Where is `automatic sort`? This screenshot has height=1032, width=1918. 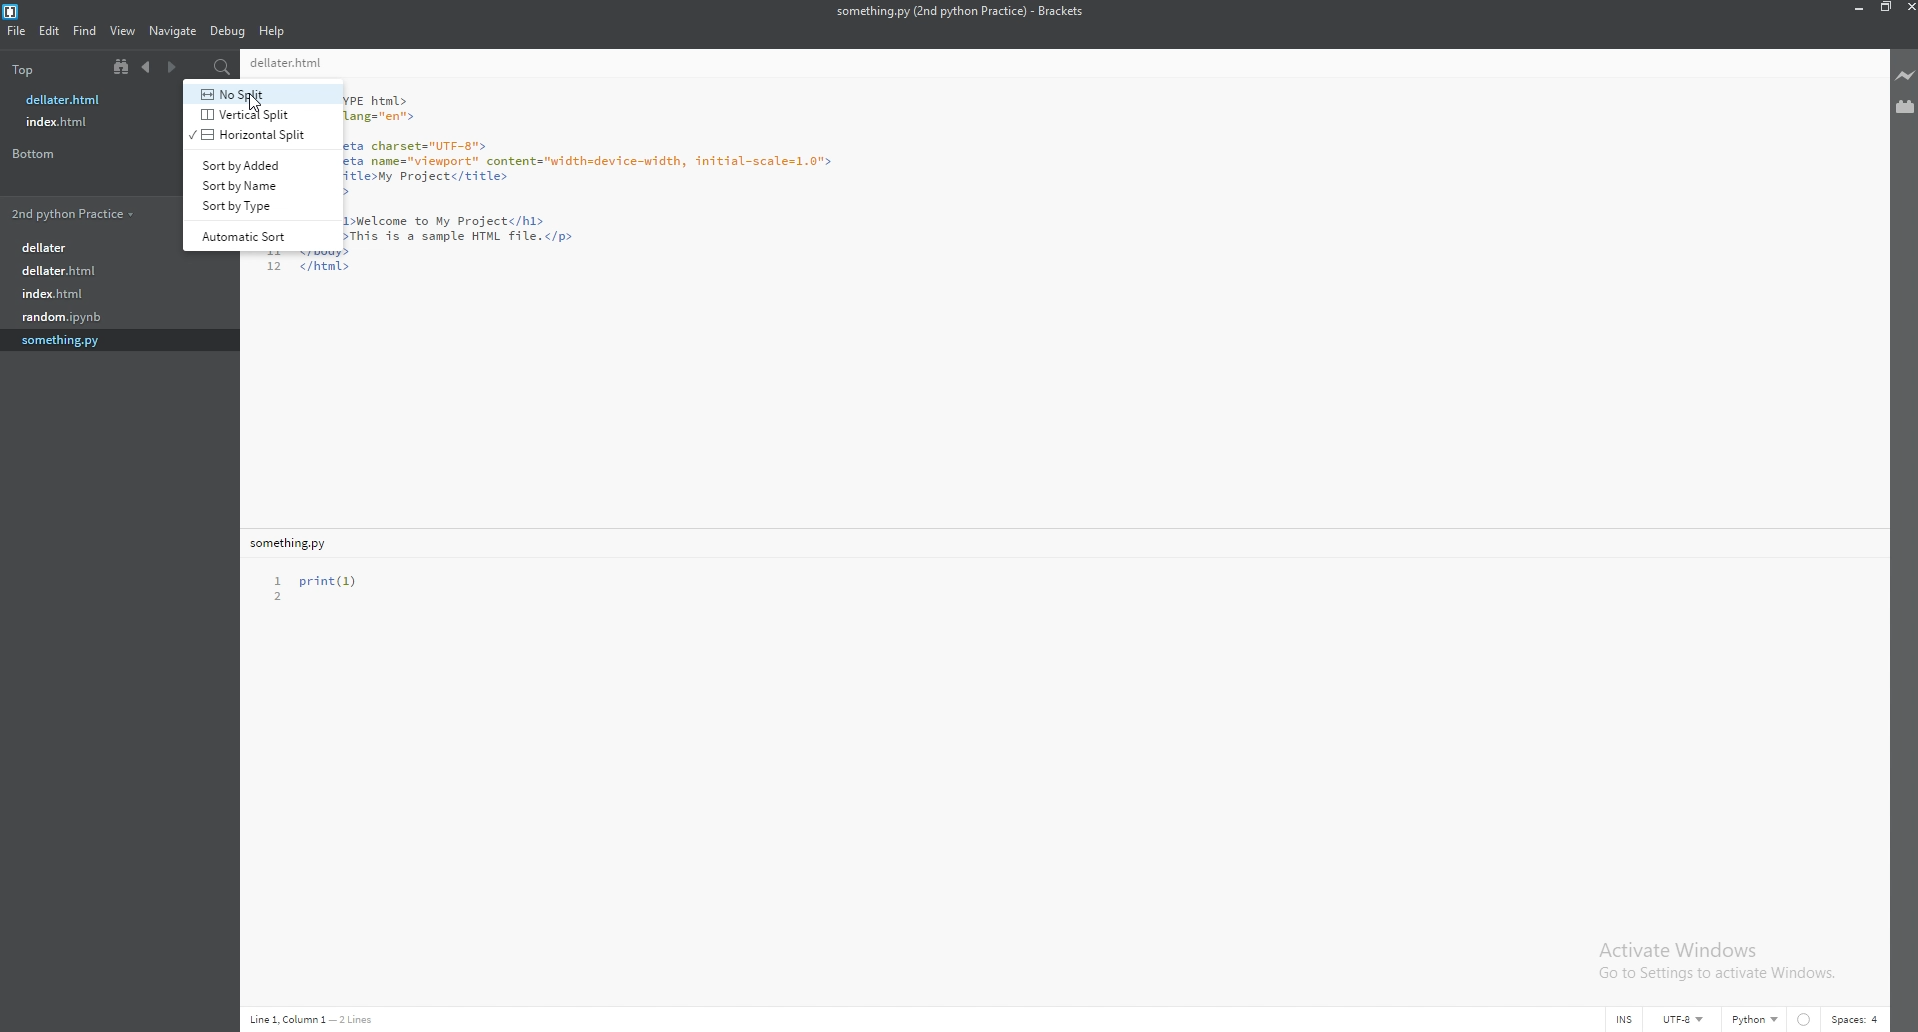 automatic sort is located at coordinates (262, 236).